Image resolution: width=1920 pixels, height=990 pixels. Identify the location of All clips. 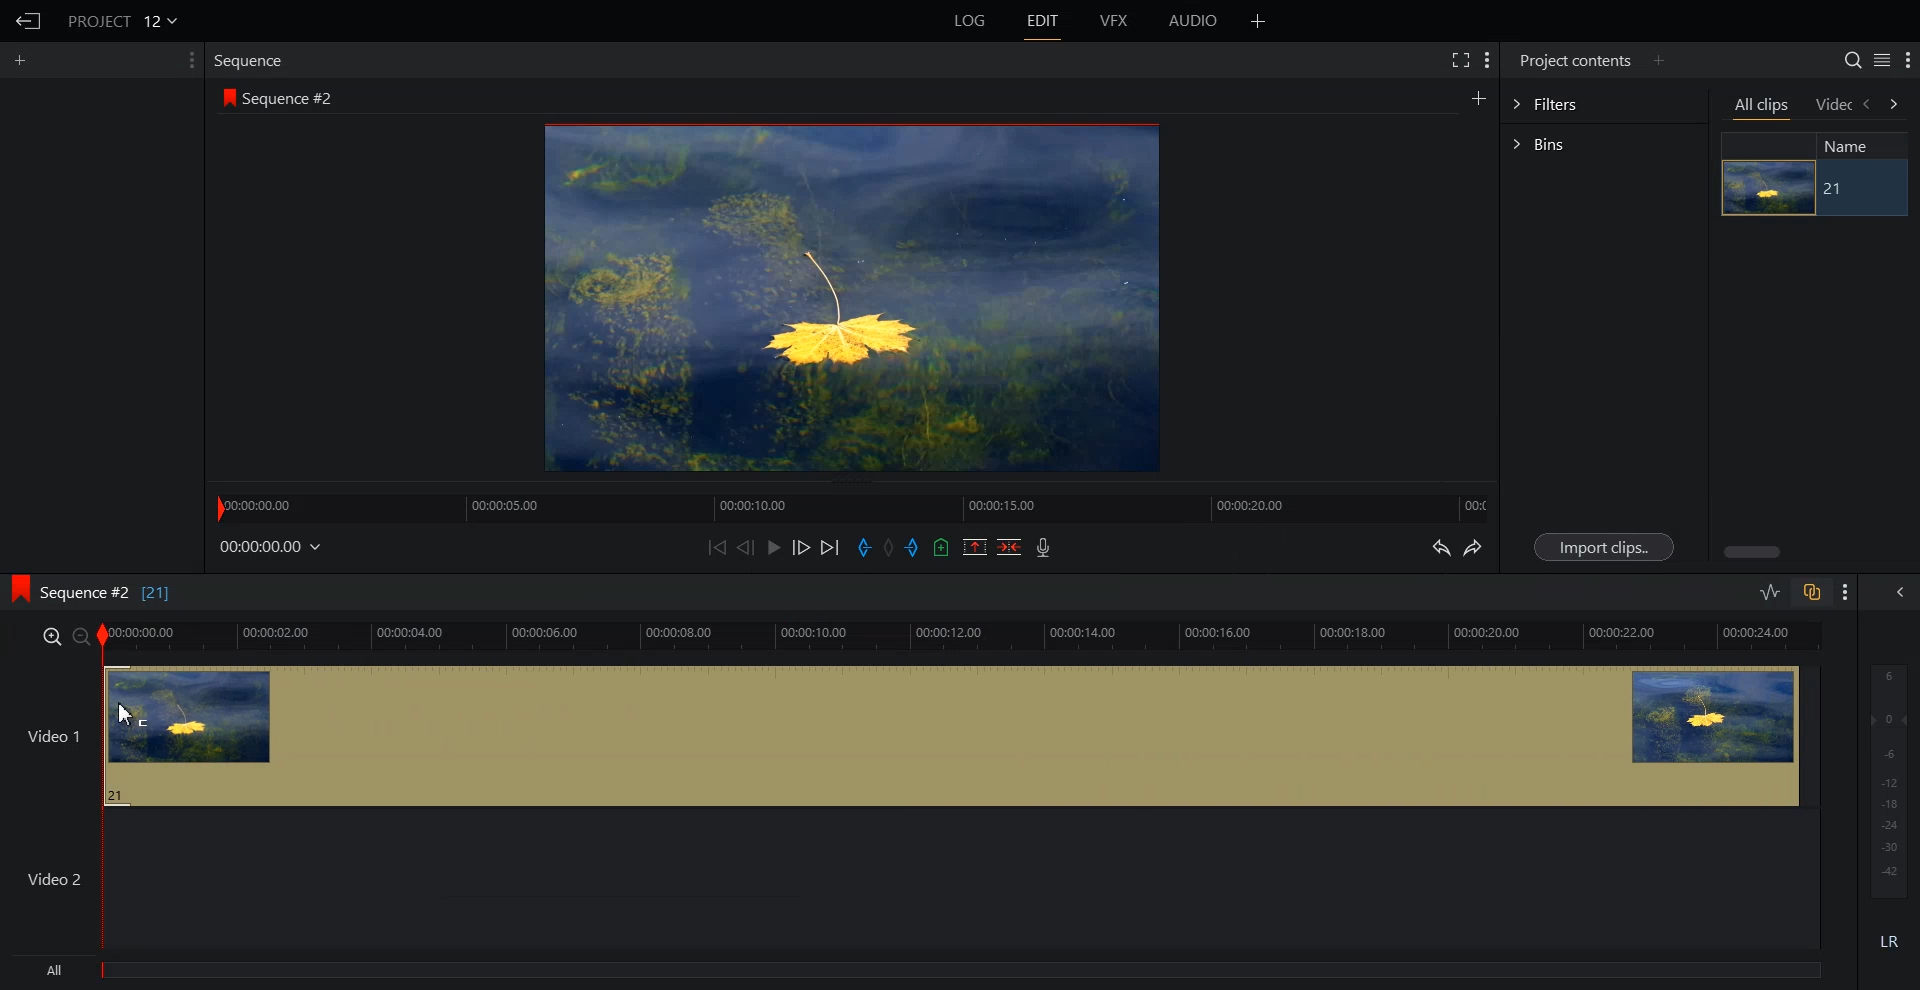
(1763, 108).